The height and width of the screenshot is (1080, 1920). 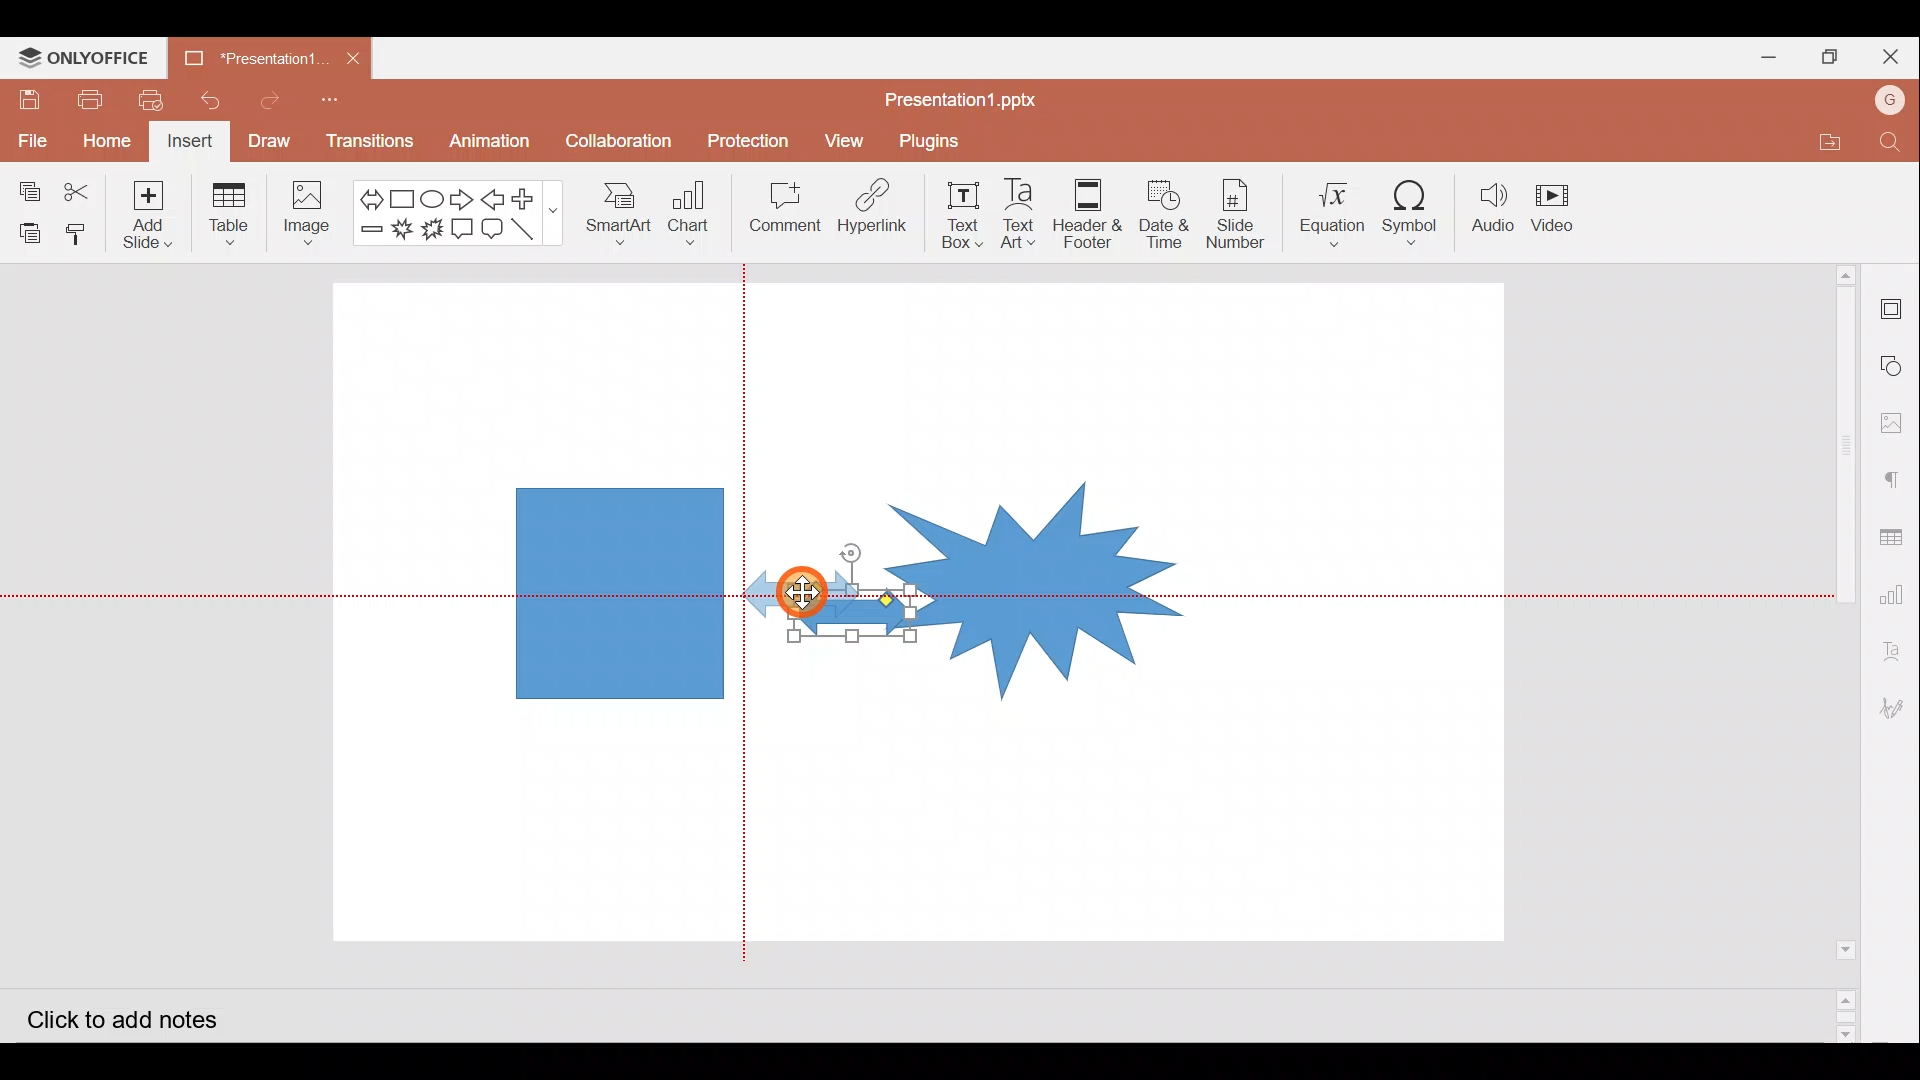 I want to click on Explosion, so click(x=1037, y=566).